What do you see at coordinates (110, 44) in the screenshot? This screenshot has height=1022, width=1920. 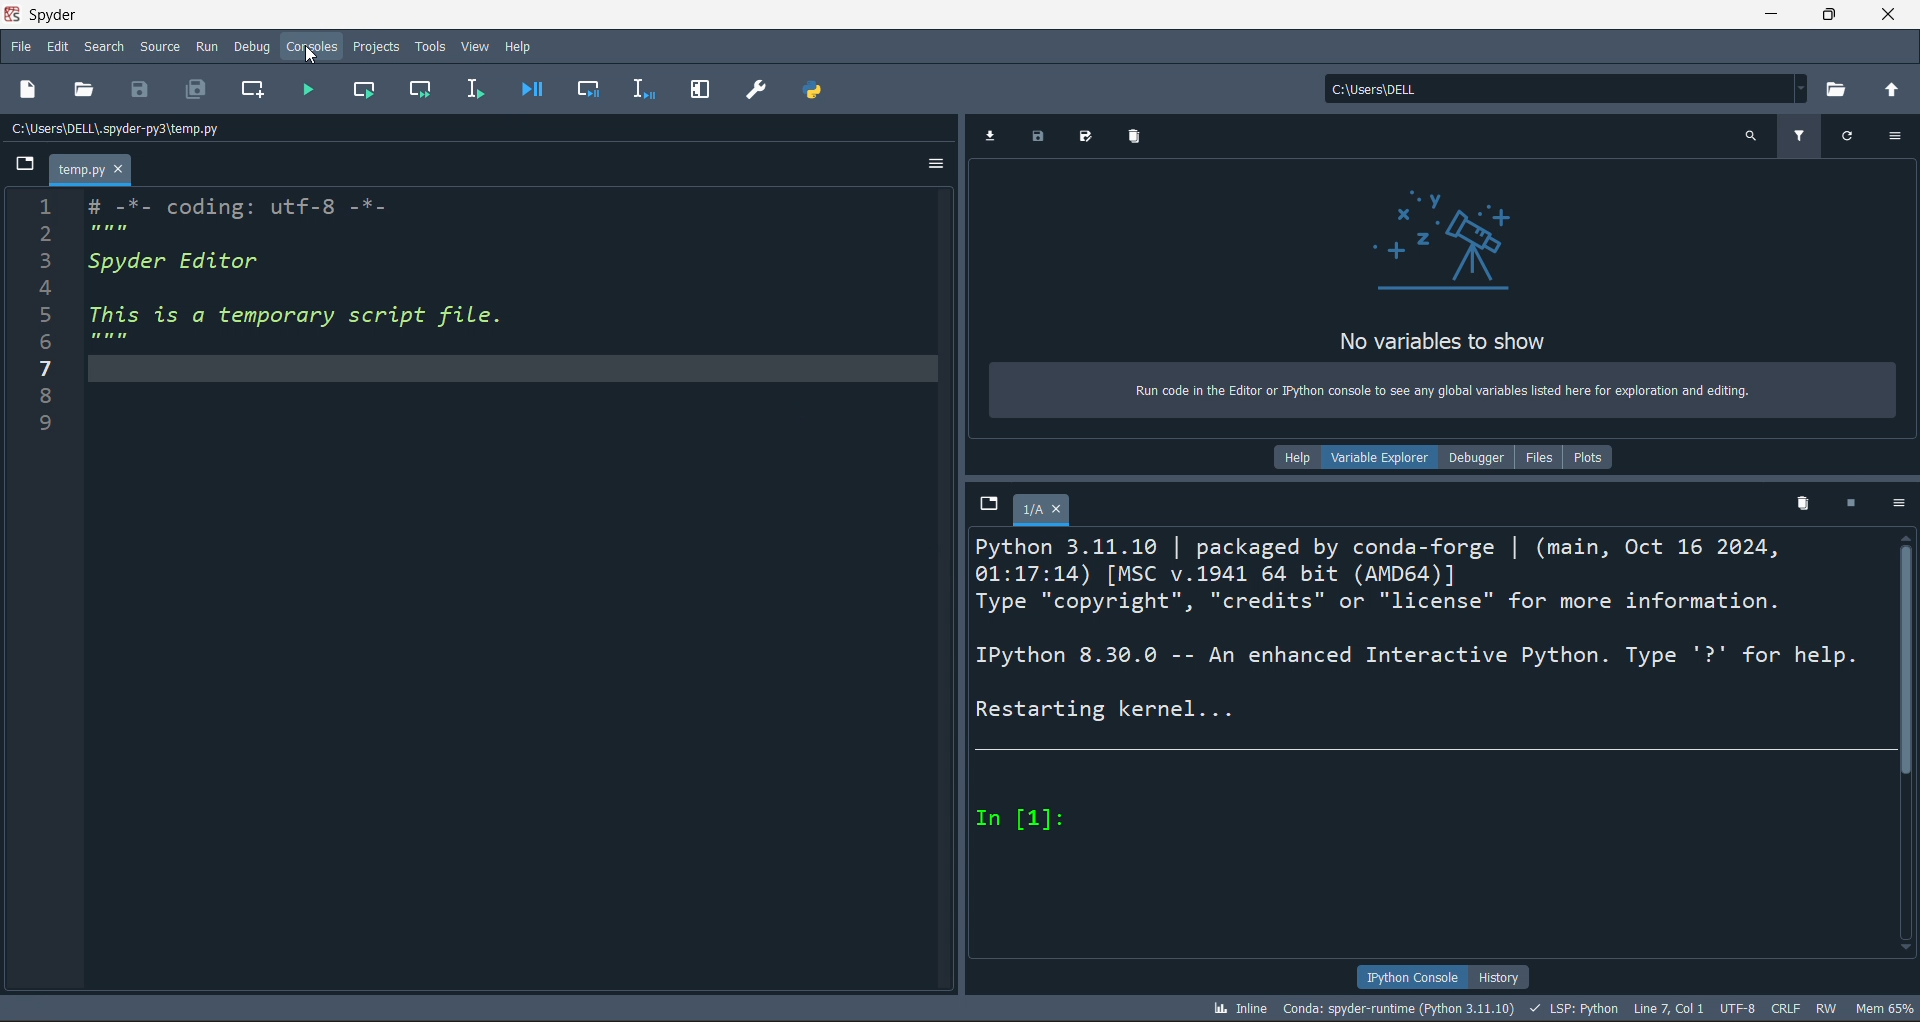 I see `search` at bounding box center [110, 44].